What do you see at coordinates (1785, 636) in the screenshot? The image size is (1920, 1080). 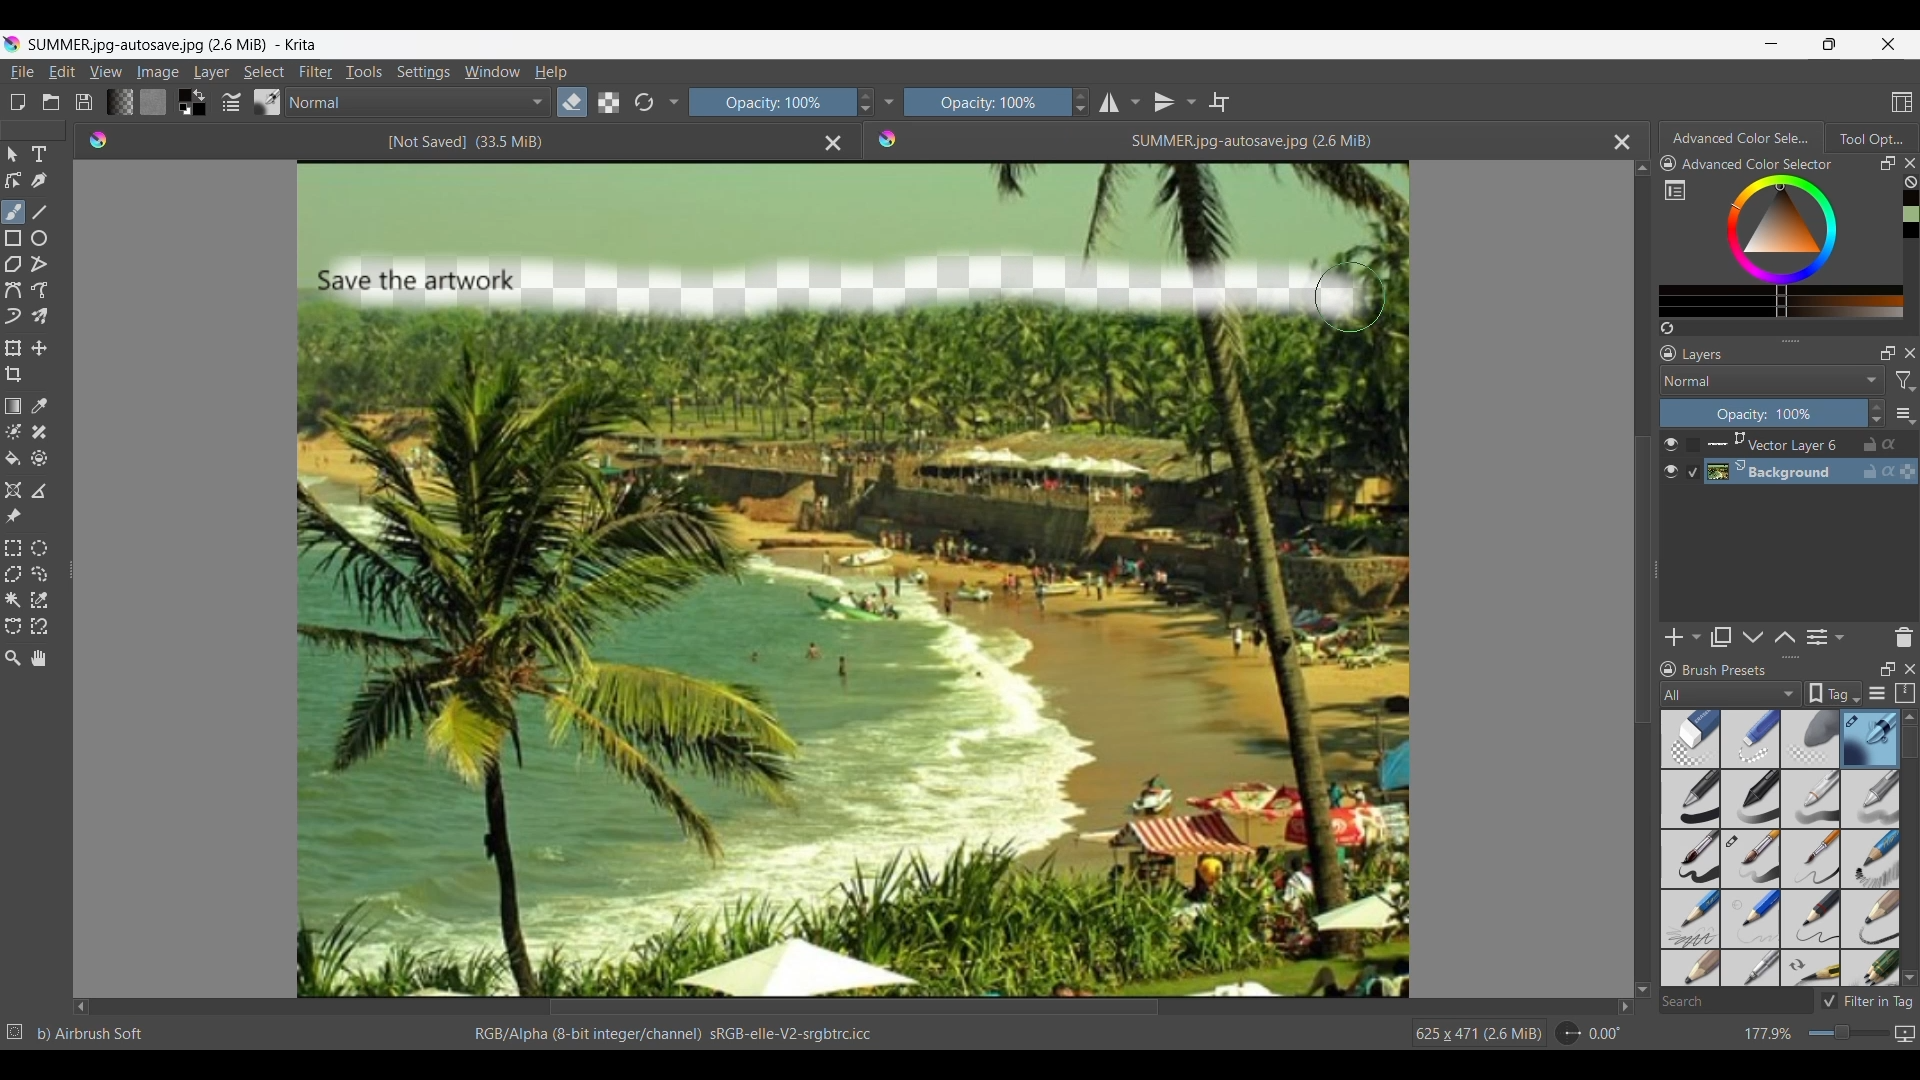 I see `Move layer up` at bounding box center [1785, 636].